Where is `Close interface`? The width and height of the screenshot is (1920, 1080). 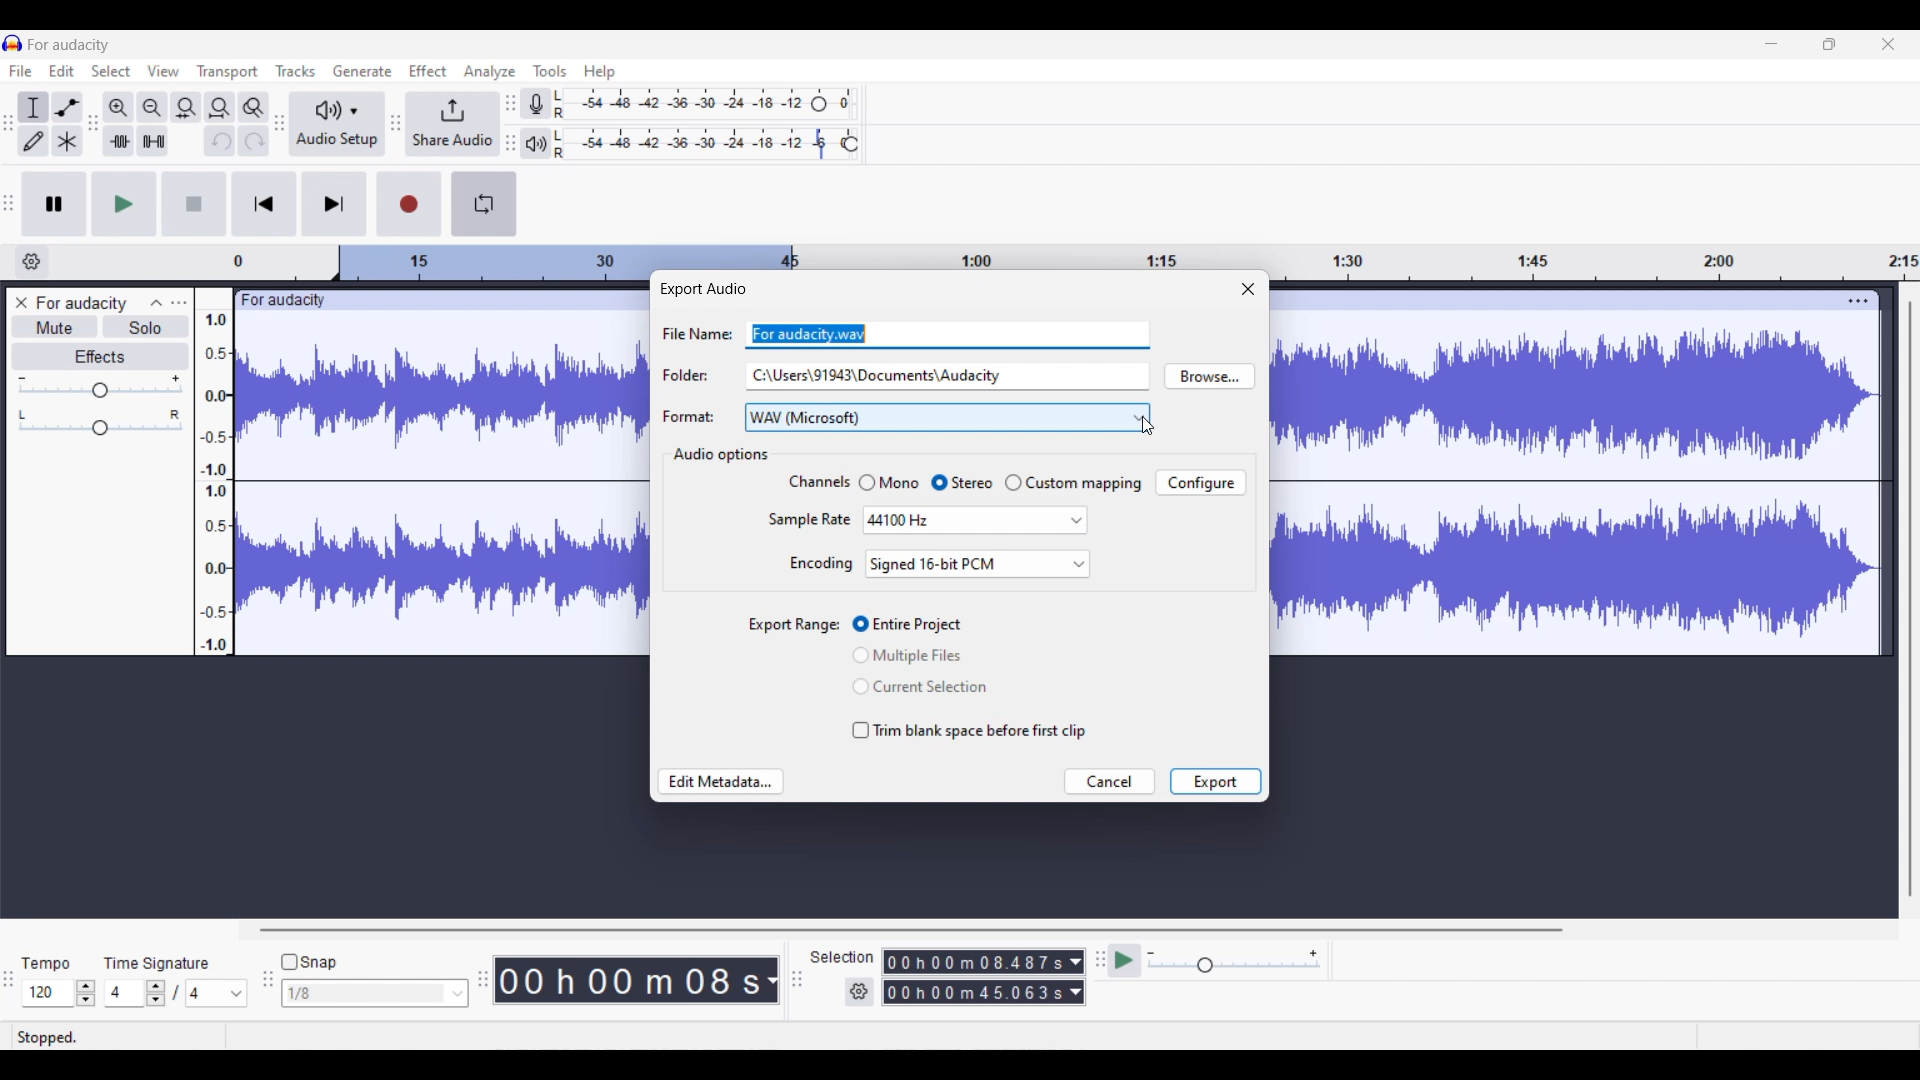
Close interface is located at coordinates (1888, 44).